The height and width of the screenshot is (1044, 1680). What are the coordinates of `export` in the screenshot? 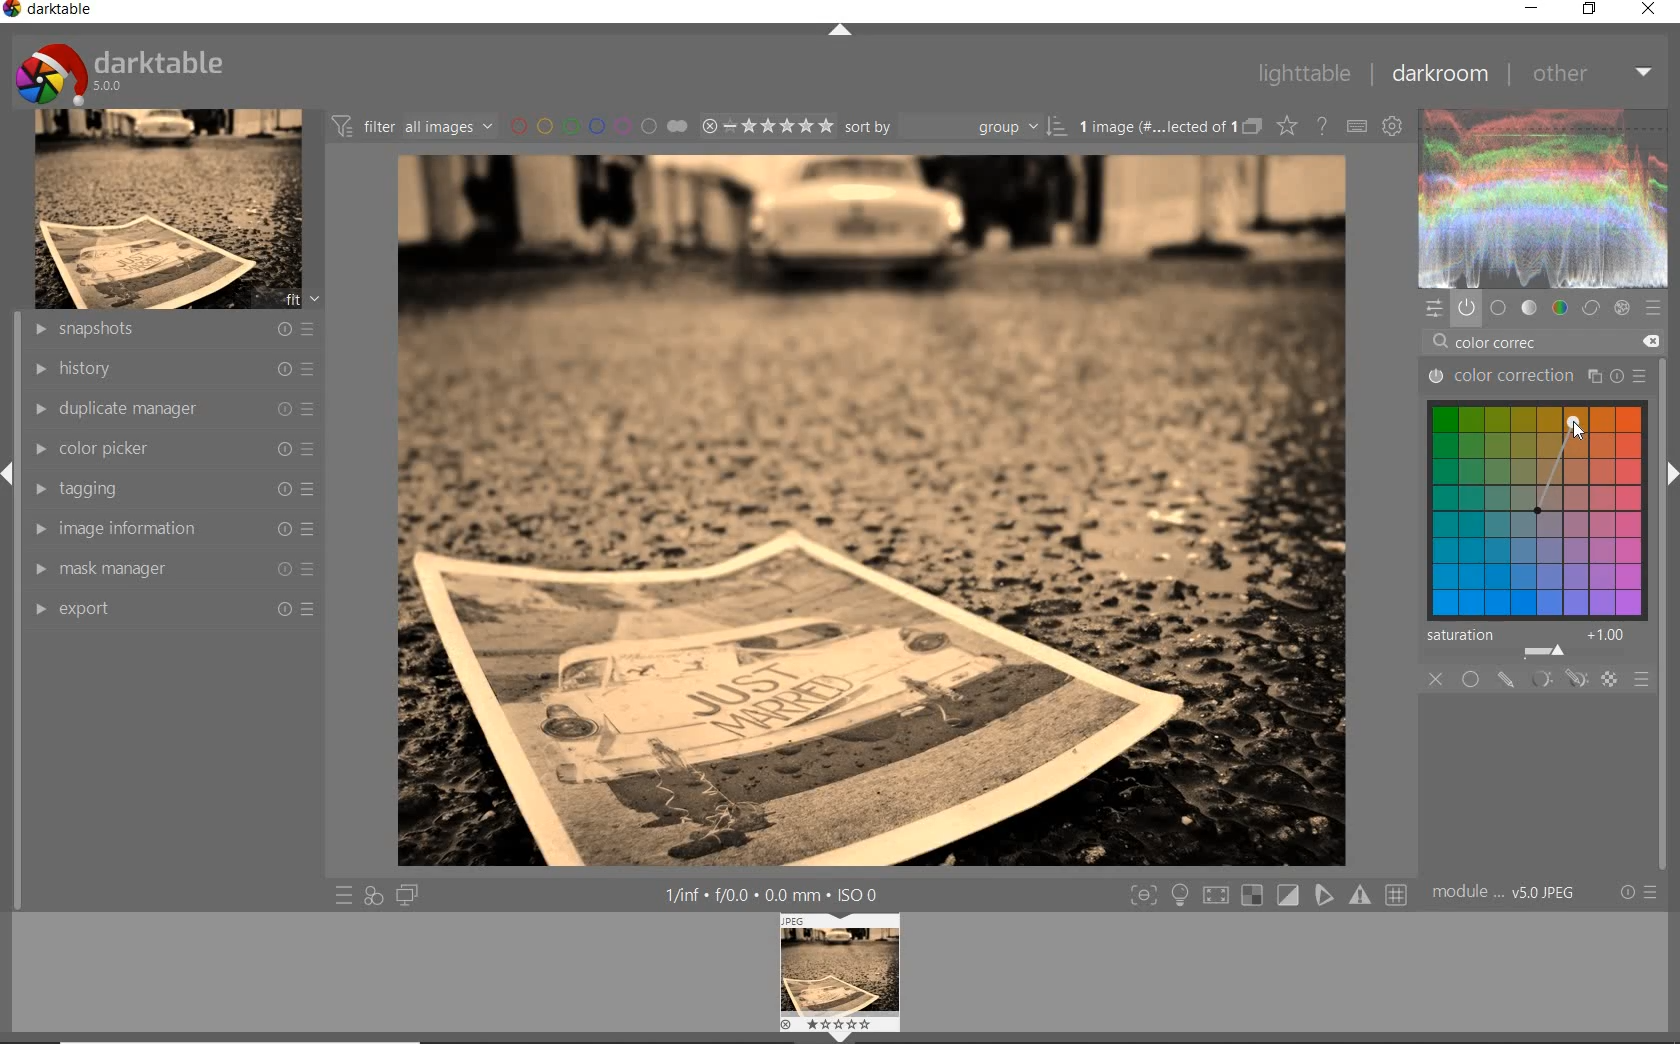 It's located at (172, 607).